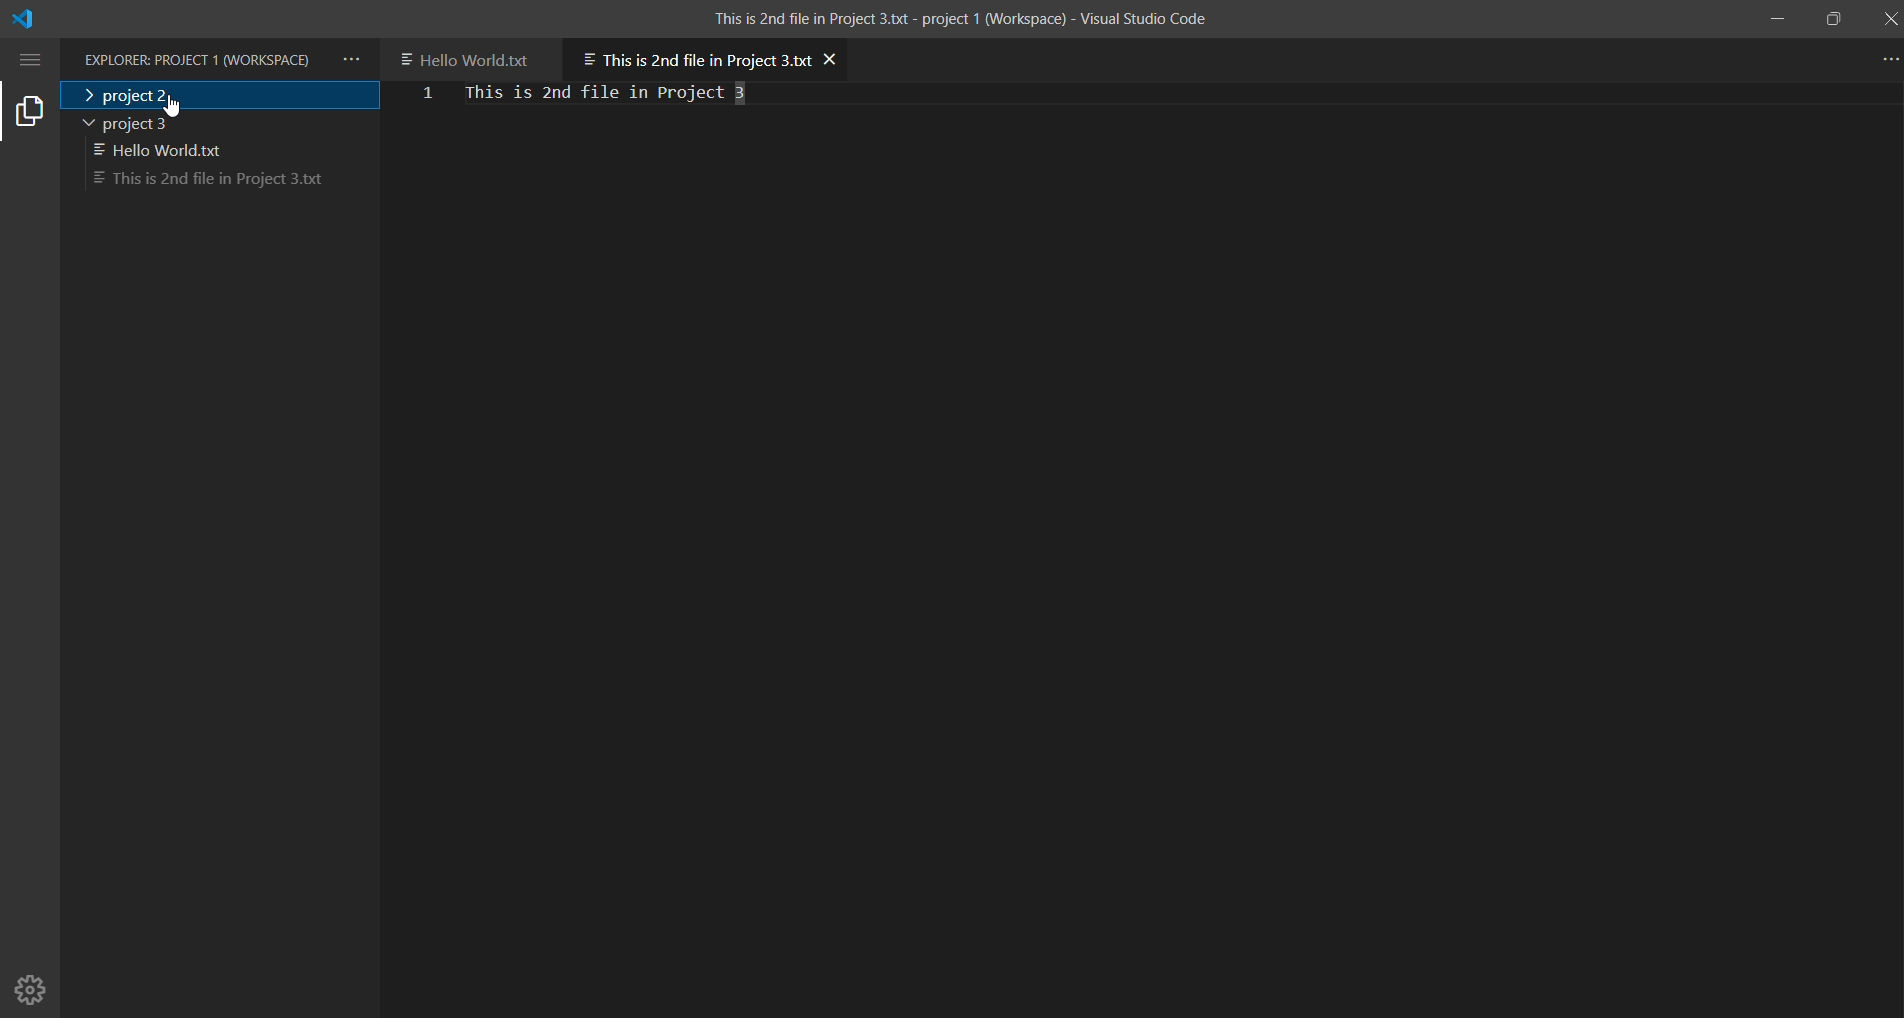  I want to click on title, so click(957, 17).